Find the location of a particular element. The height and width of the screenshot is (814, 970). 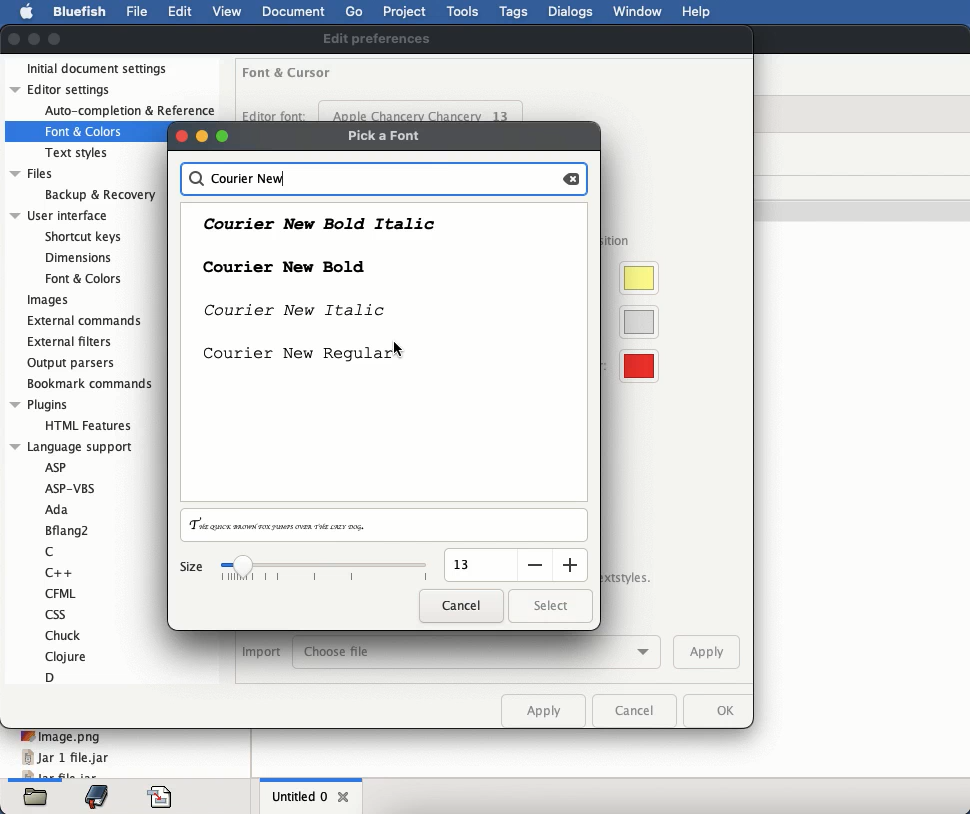

bookmark commands is located at coordinates (90, 384).